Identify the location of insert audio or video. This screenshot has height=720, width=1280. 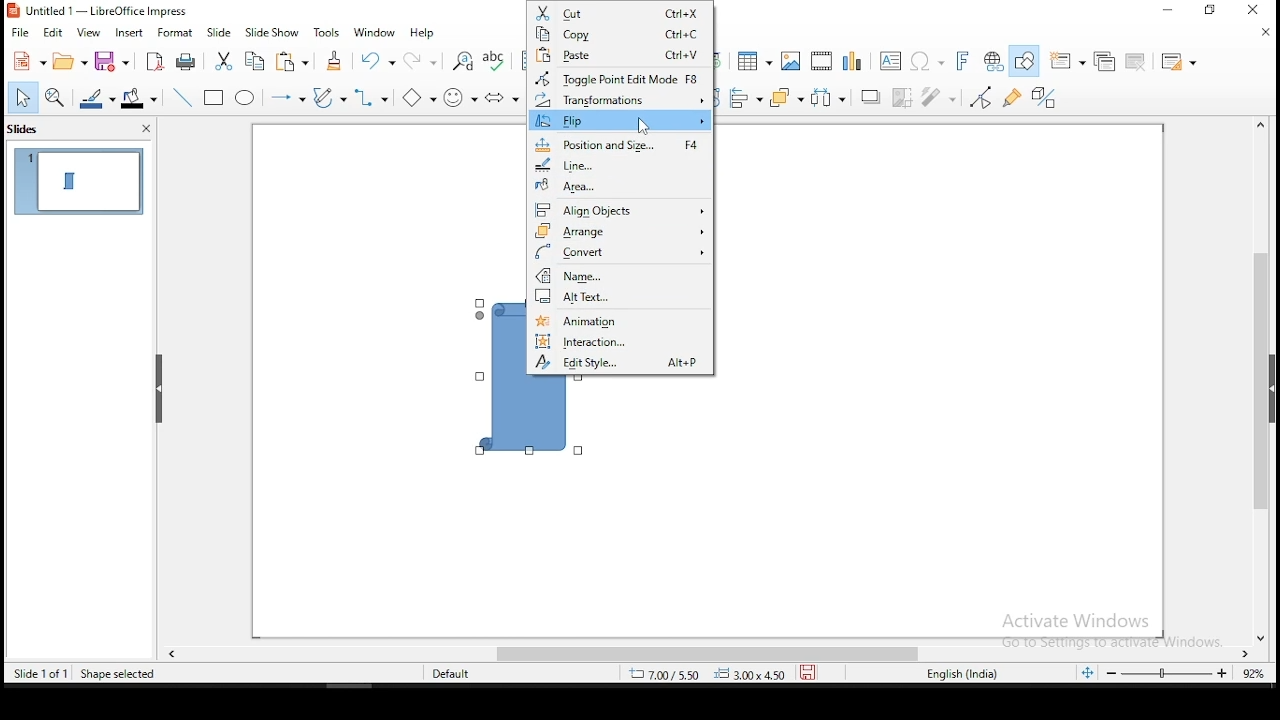
(823, 60).